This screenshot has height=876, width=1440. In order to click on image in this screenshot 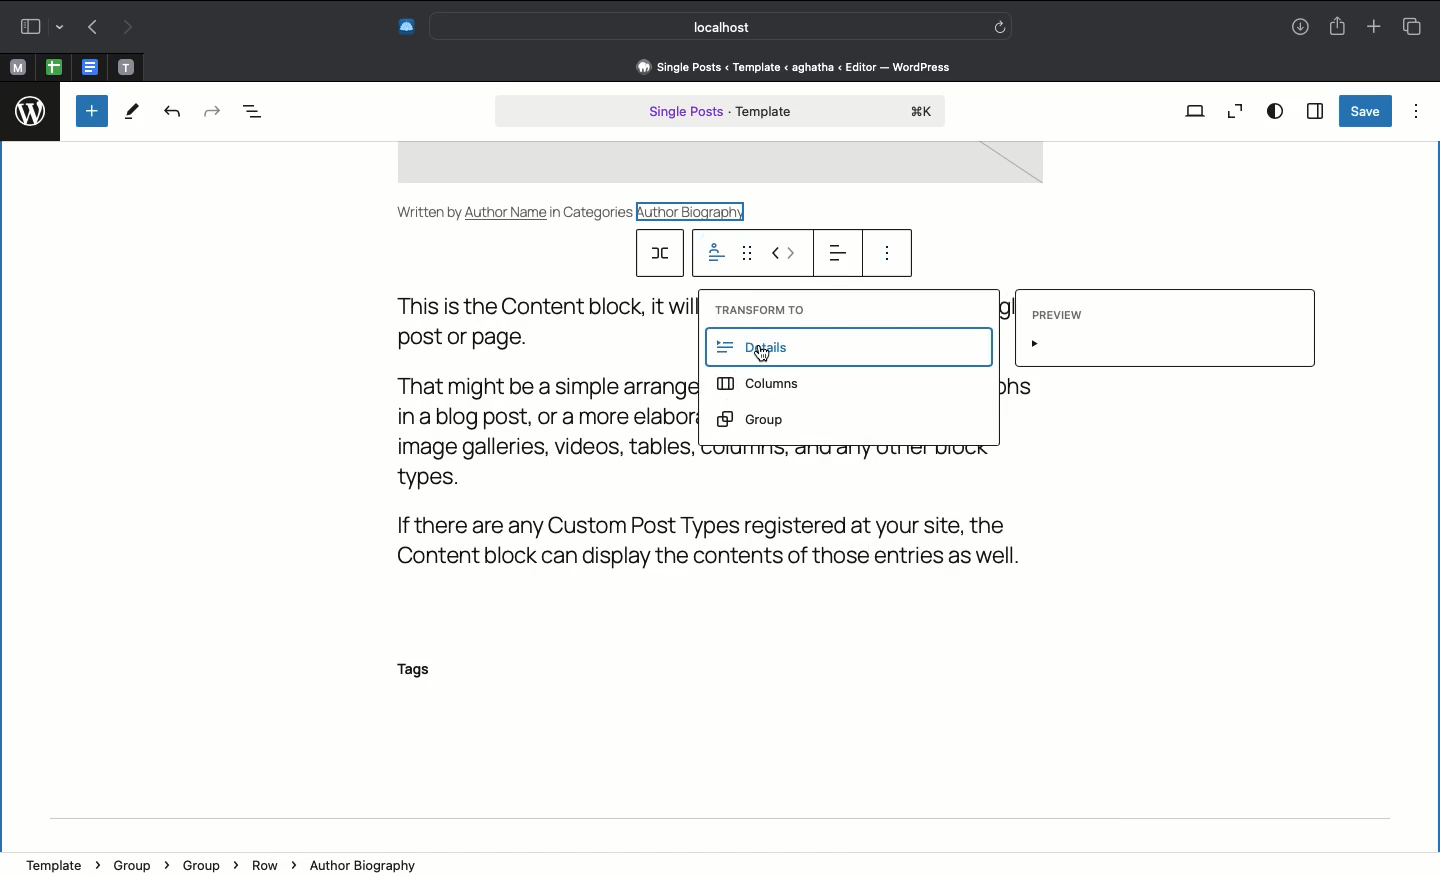, I will do `click(719, 165)`.